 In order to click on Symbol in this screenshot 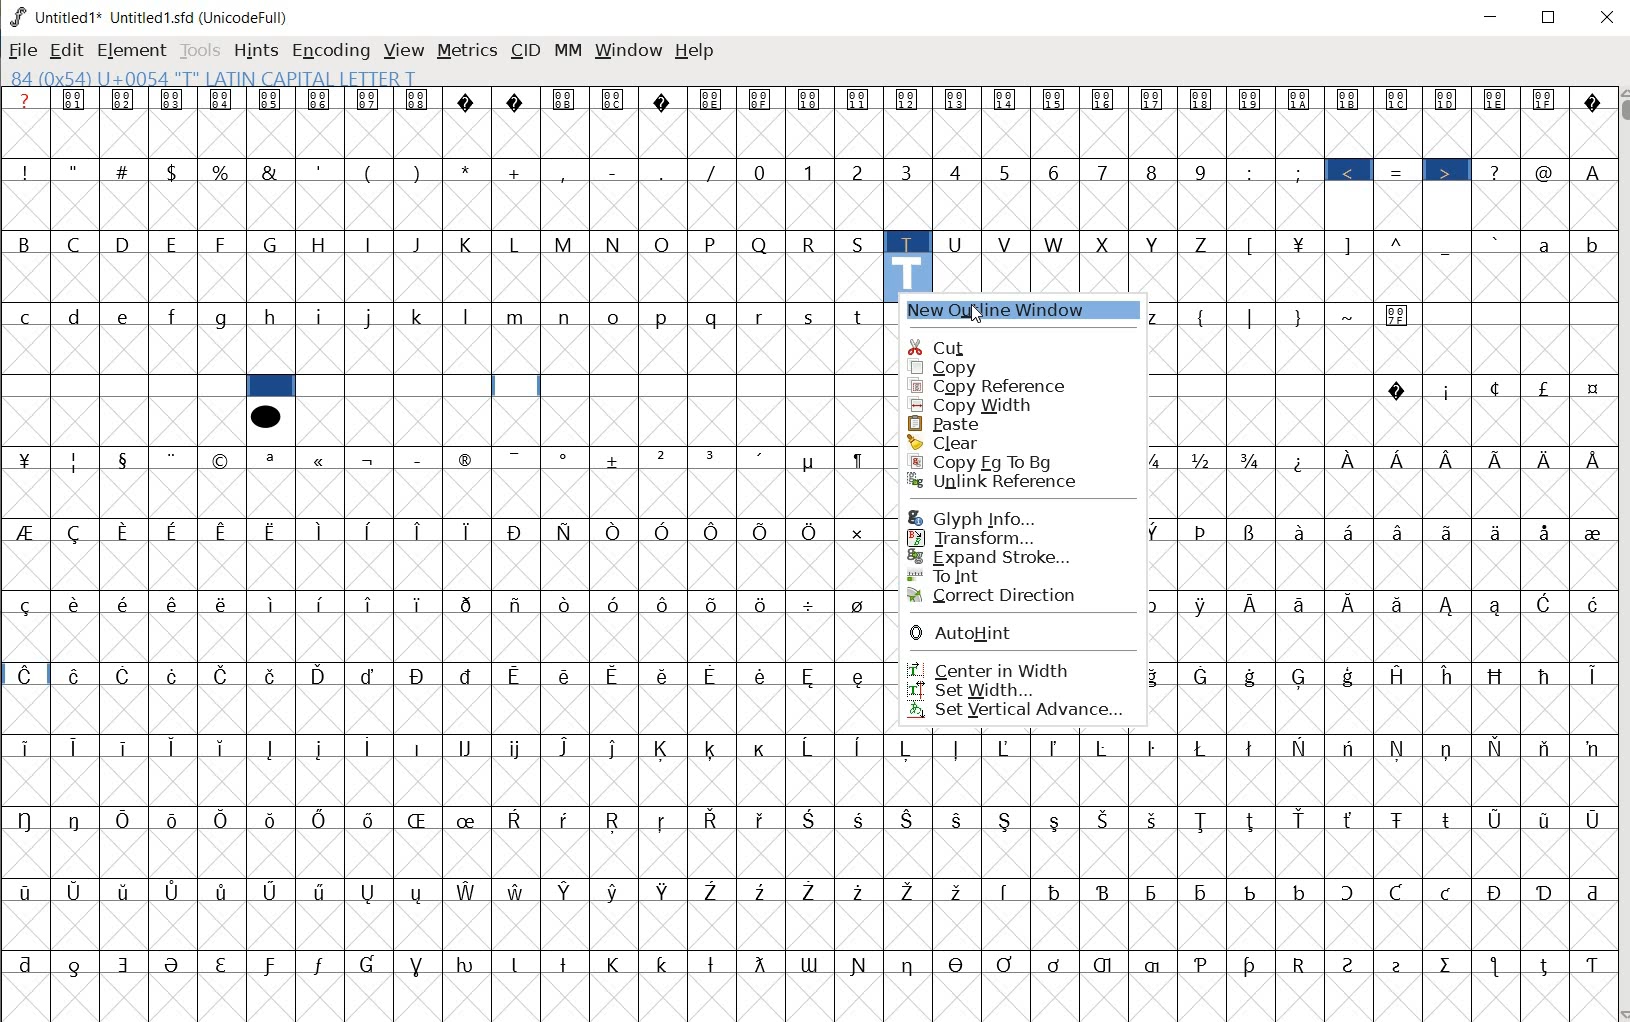, I will do `click(1499, 675)`.